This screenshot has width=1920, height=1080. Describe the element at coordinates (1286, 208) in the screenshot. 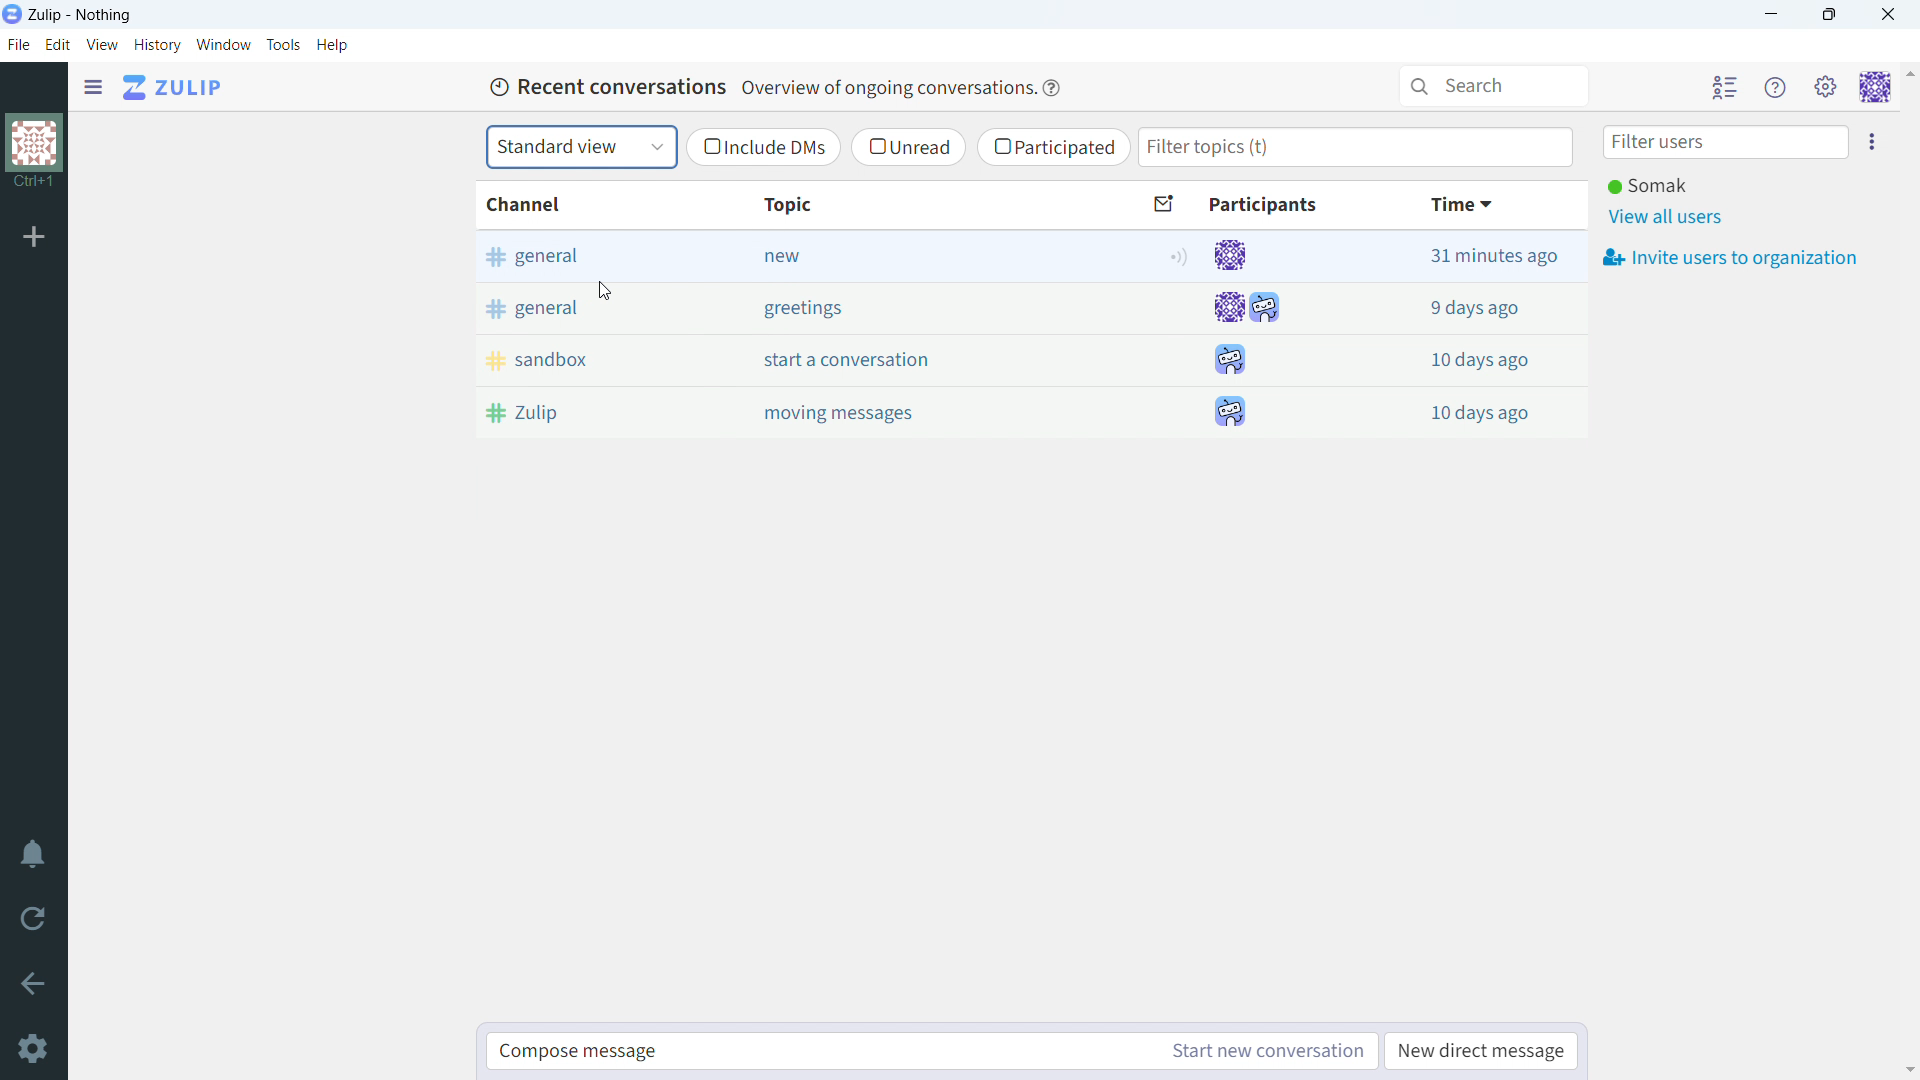

I see `participants` at that location.